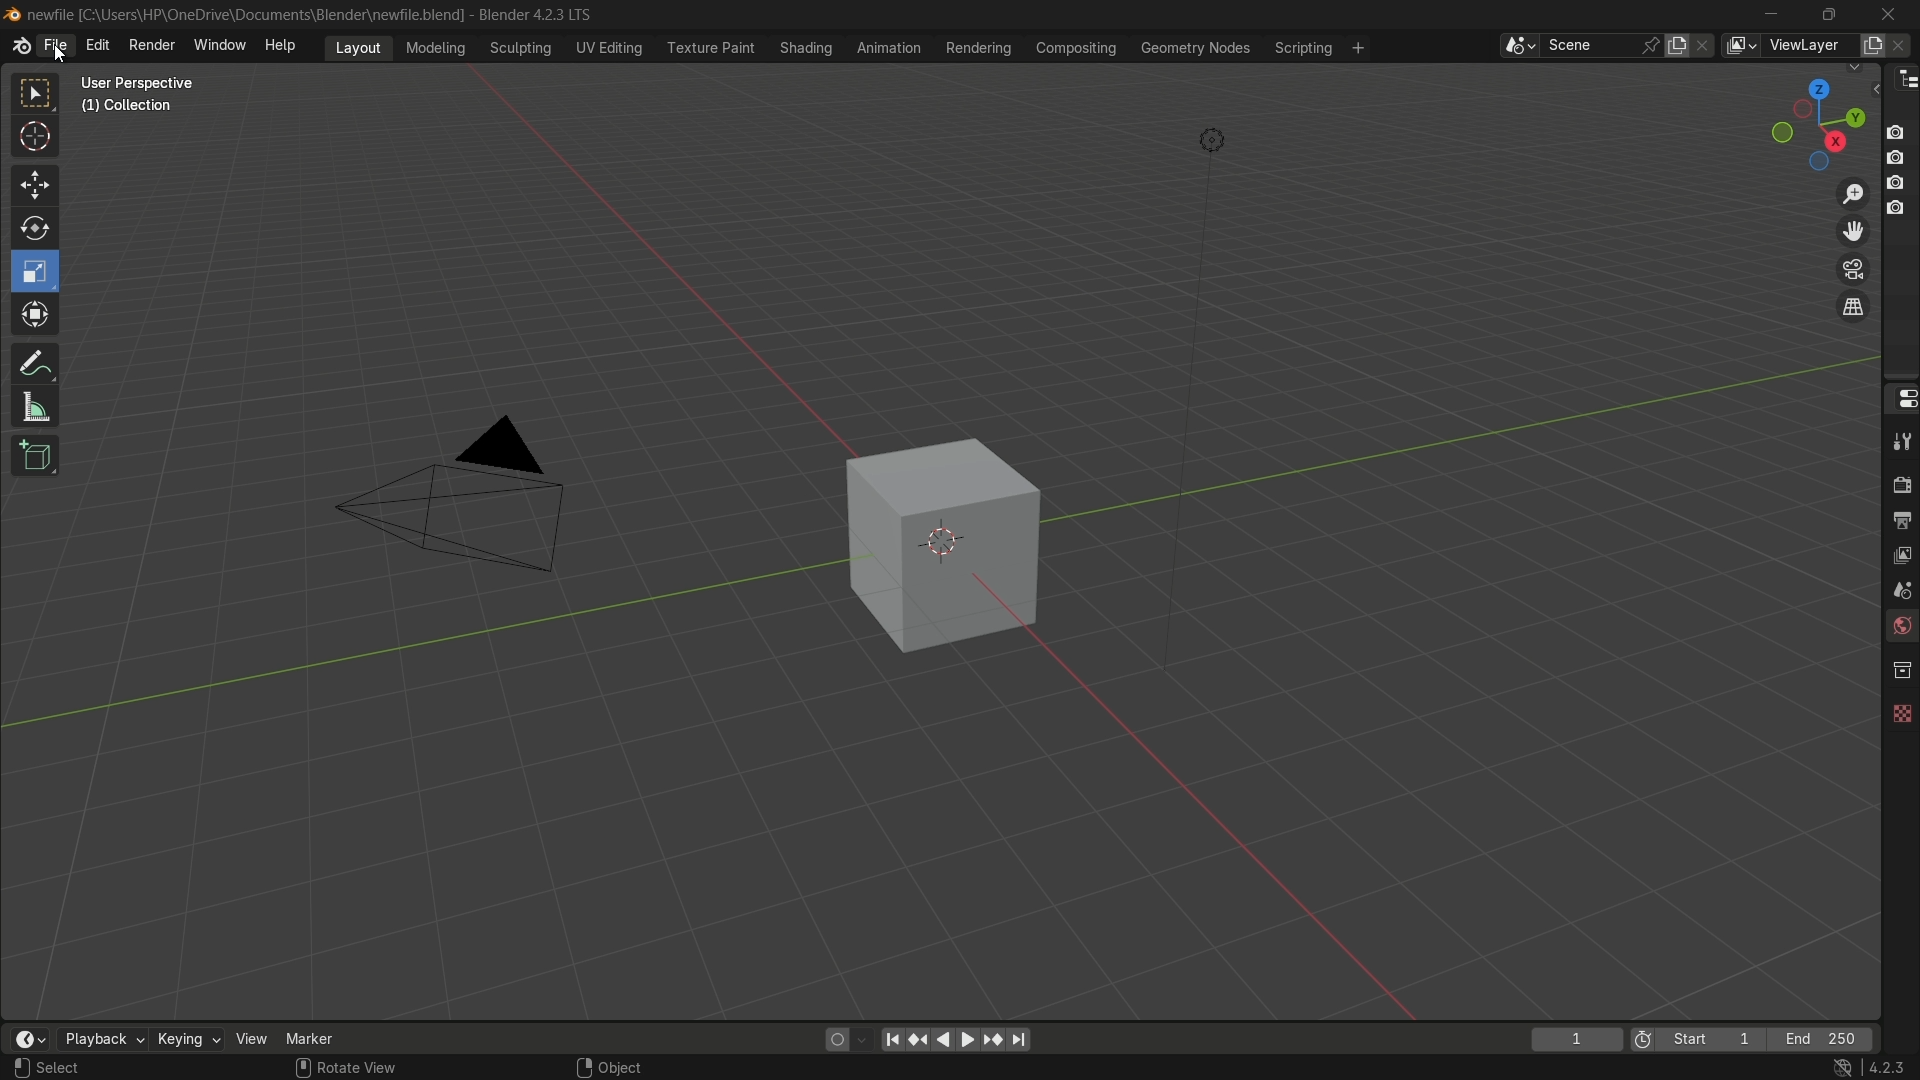 Image resolution: width=1920 pixels, height=1080 pixels. Describe the element at coordinates (38, 271) in the screenshot. I see `scale` at that location.